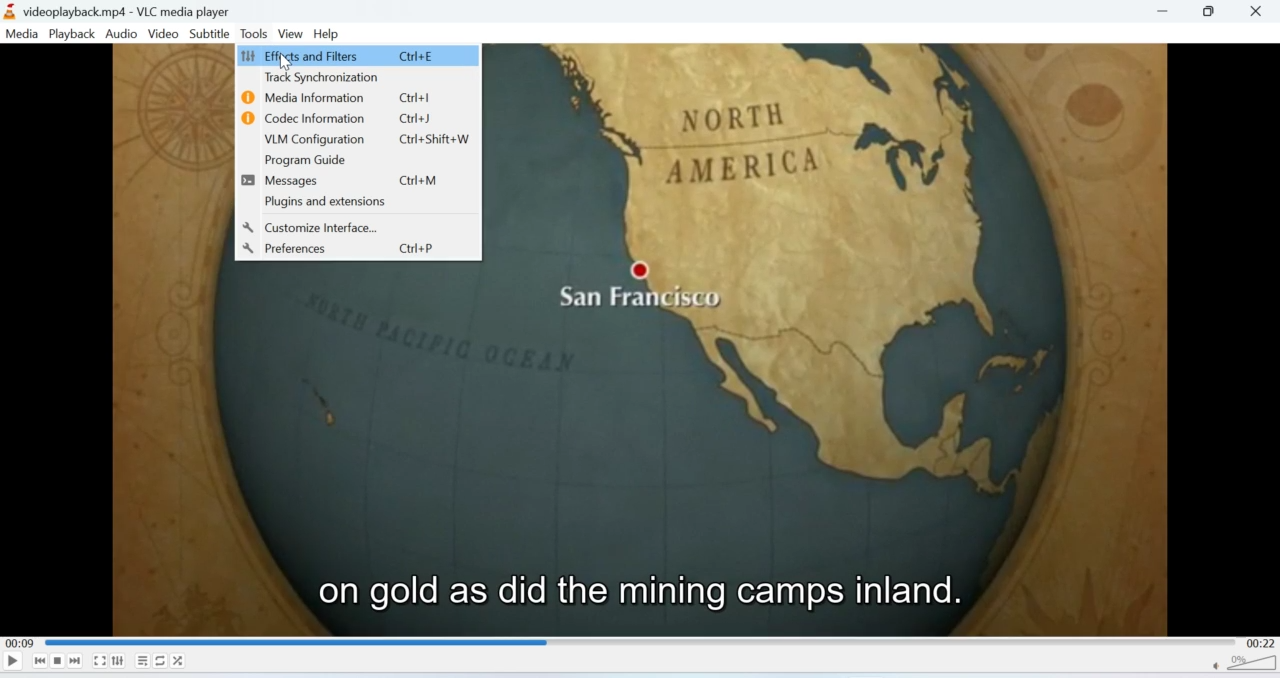 The image size is (1280, 678). Describe the element at coordinates (1246, 666) in the screenshot. I see `Volume` at that location.